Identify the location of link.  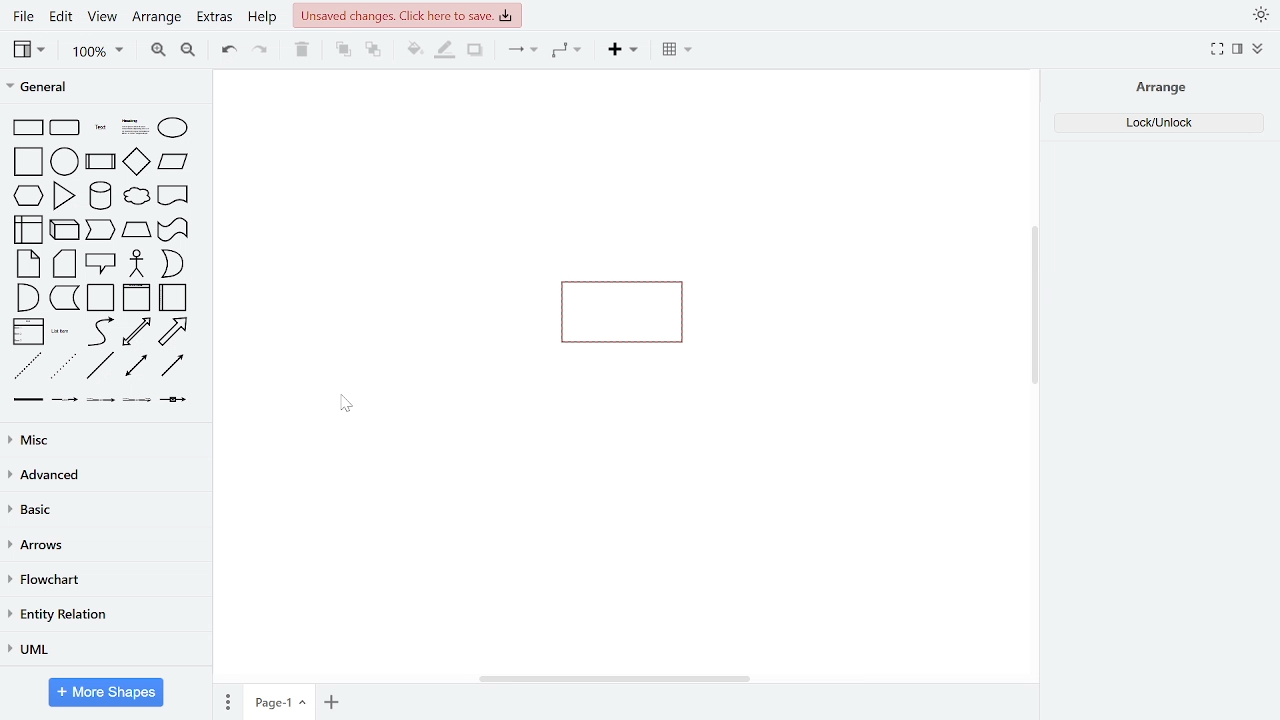
(29, 399).